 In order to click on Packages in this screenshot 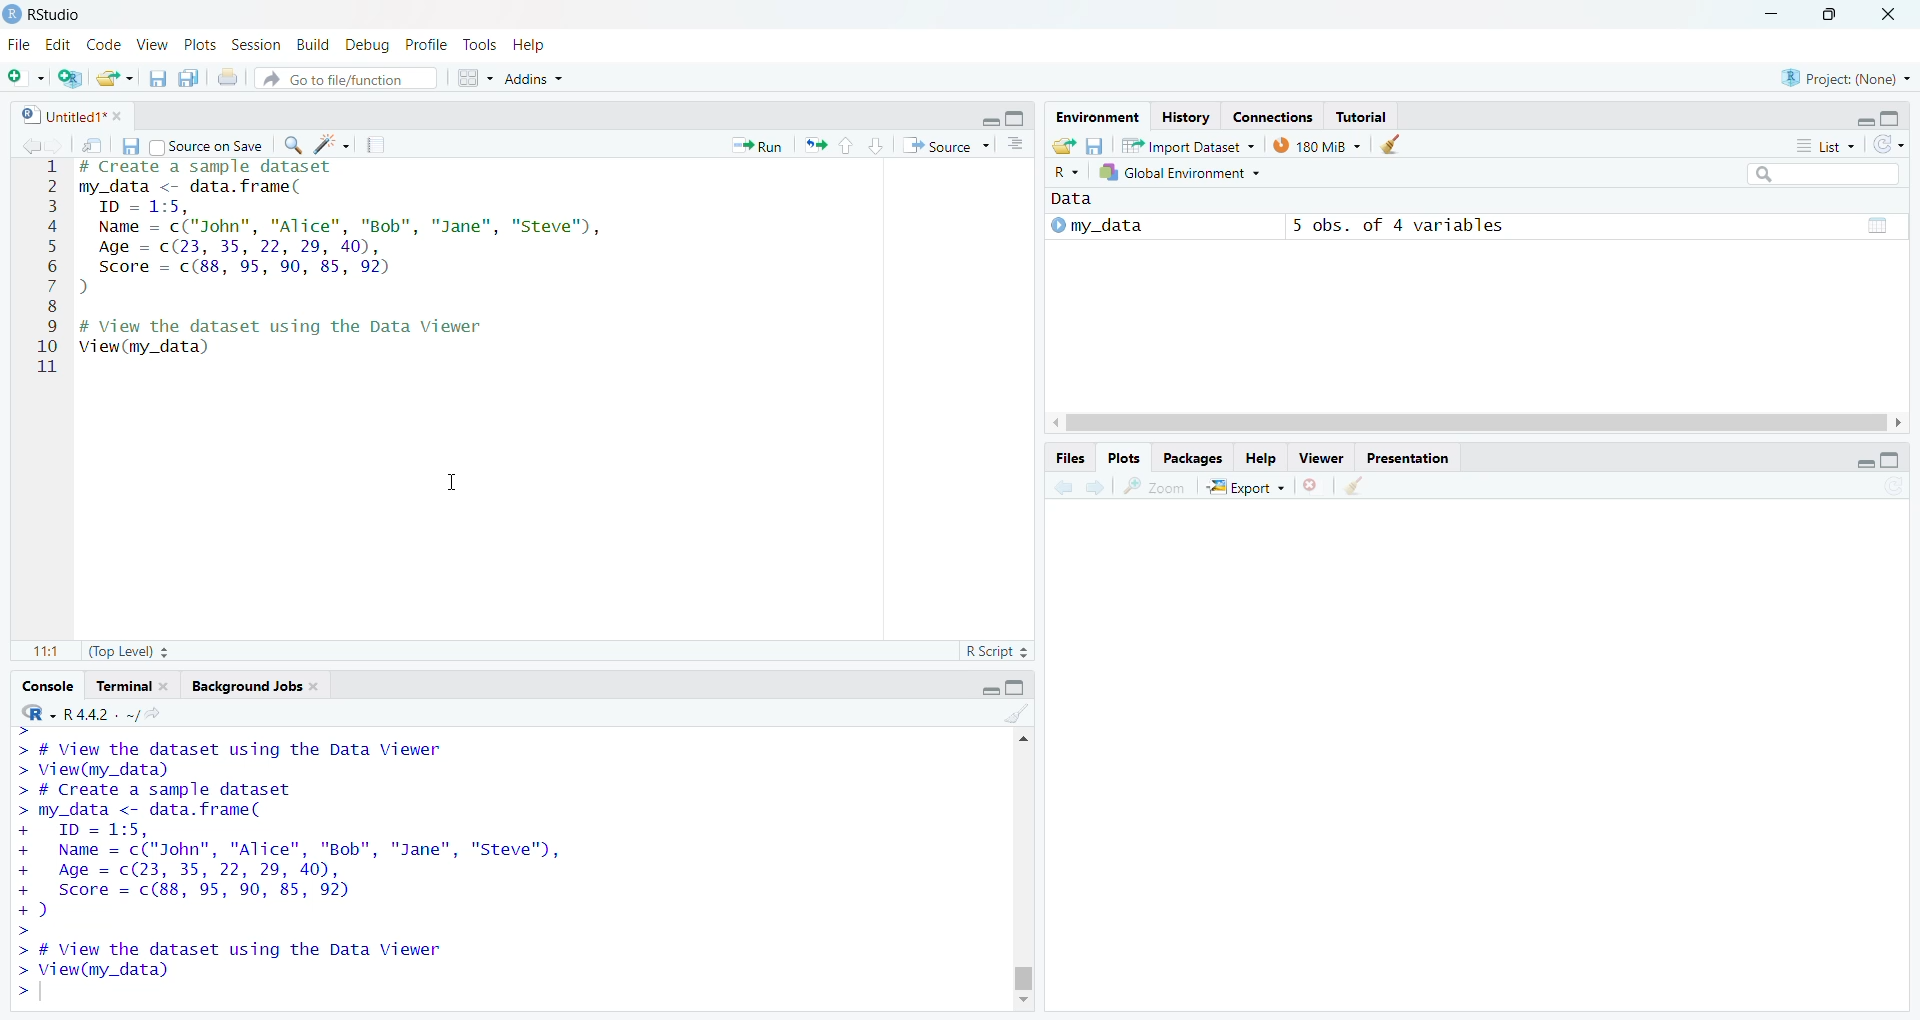, I will do `click(1194, 458)`.